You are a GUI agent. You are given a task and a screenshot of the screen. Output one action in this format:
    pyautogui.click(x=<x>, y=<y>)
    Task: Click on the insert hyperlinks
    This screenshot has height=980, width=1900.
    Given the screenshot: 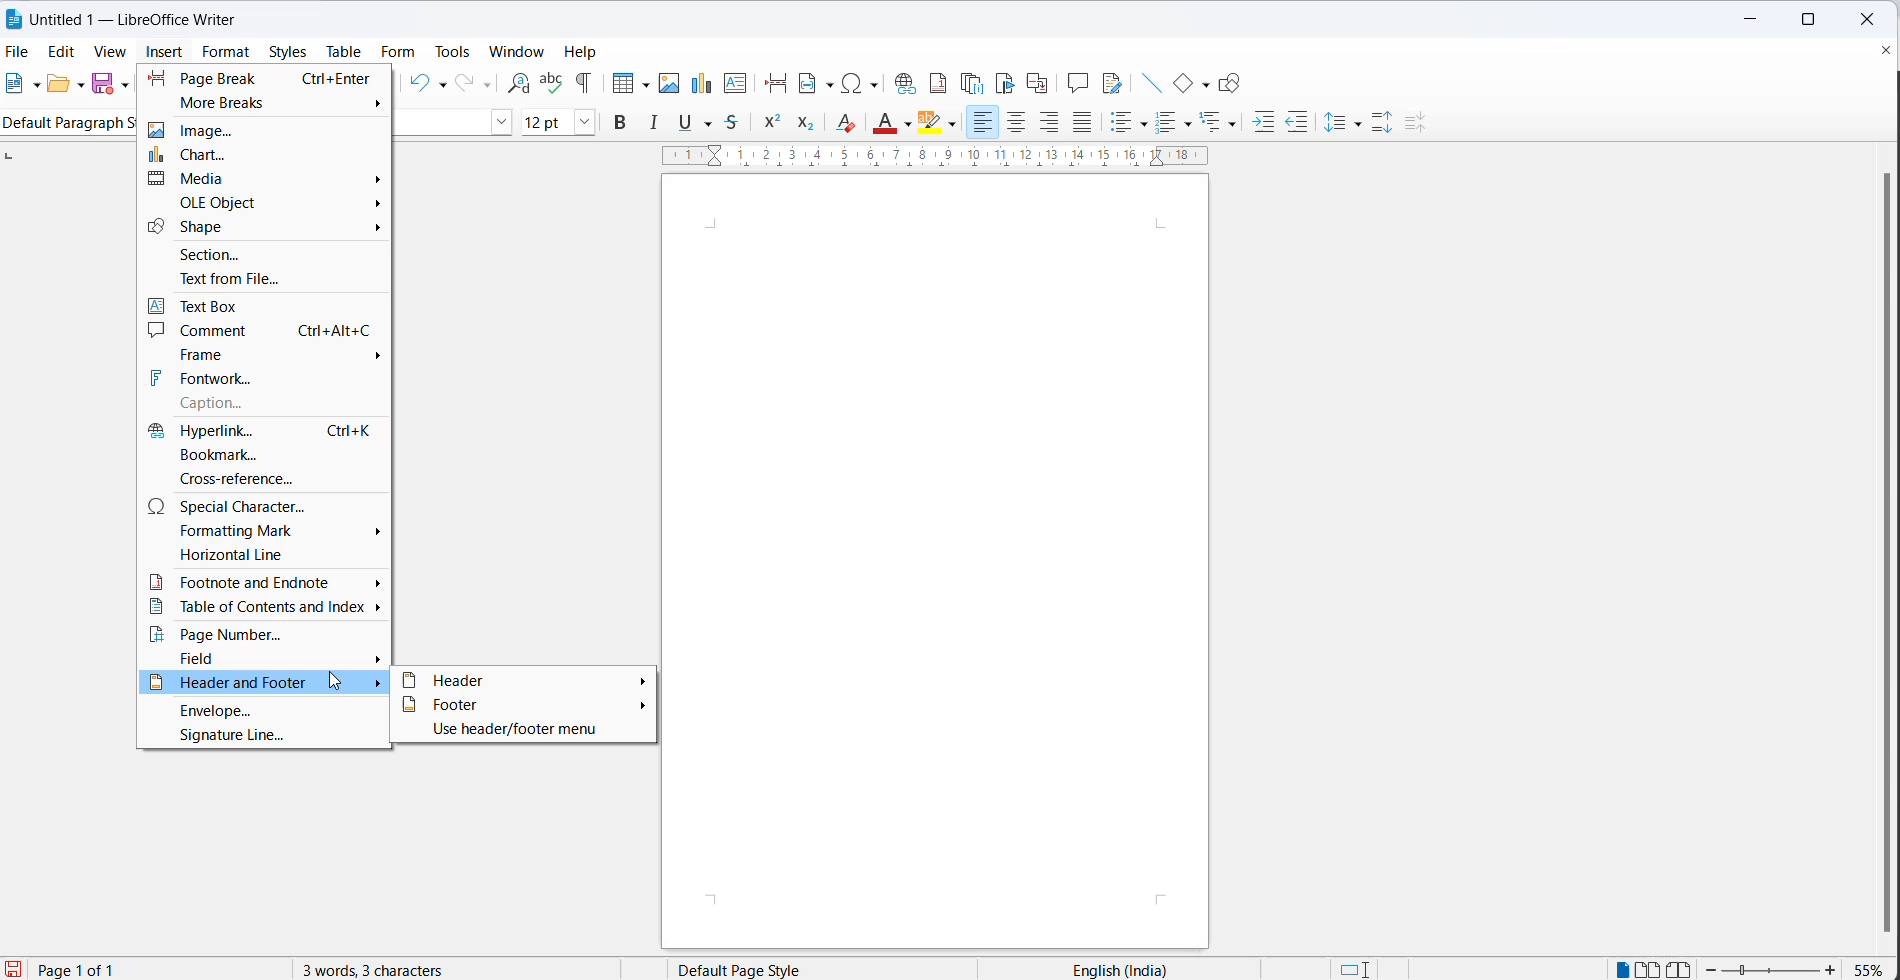 What is the action you would take?
    pyautogui.click(x=907, y=84)
    